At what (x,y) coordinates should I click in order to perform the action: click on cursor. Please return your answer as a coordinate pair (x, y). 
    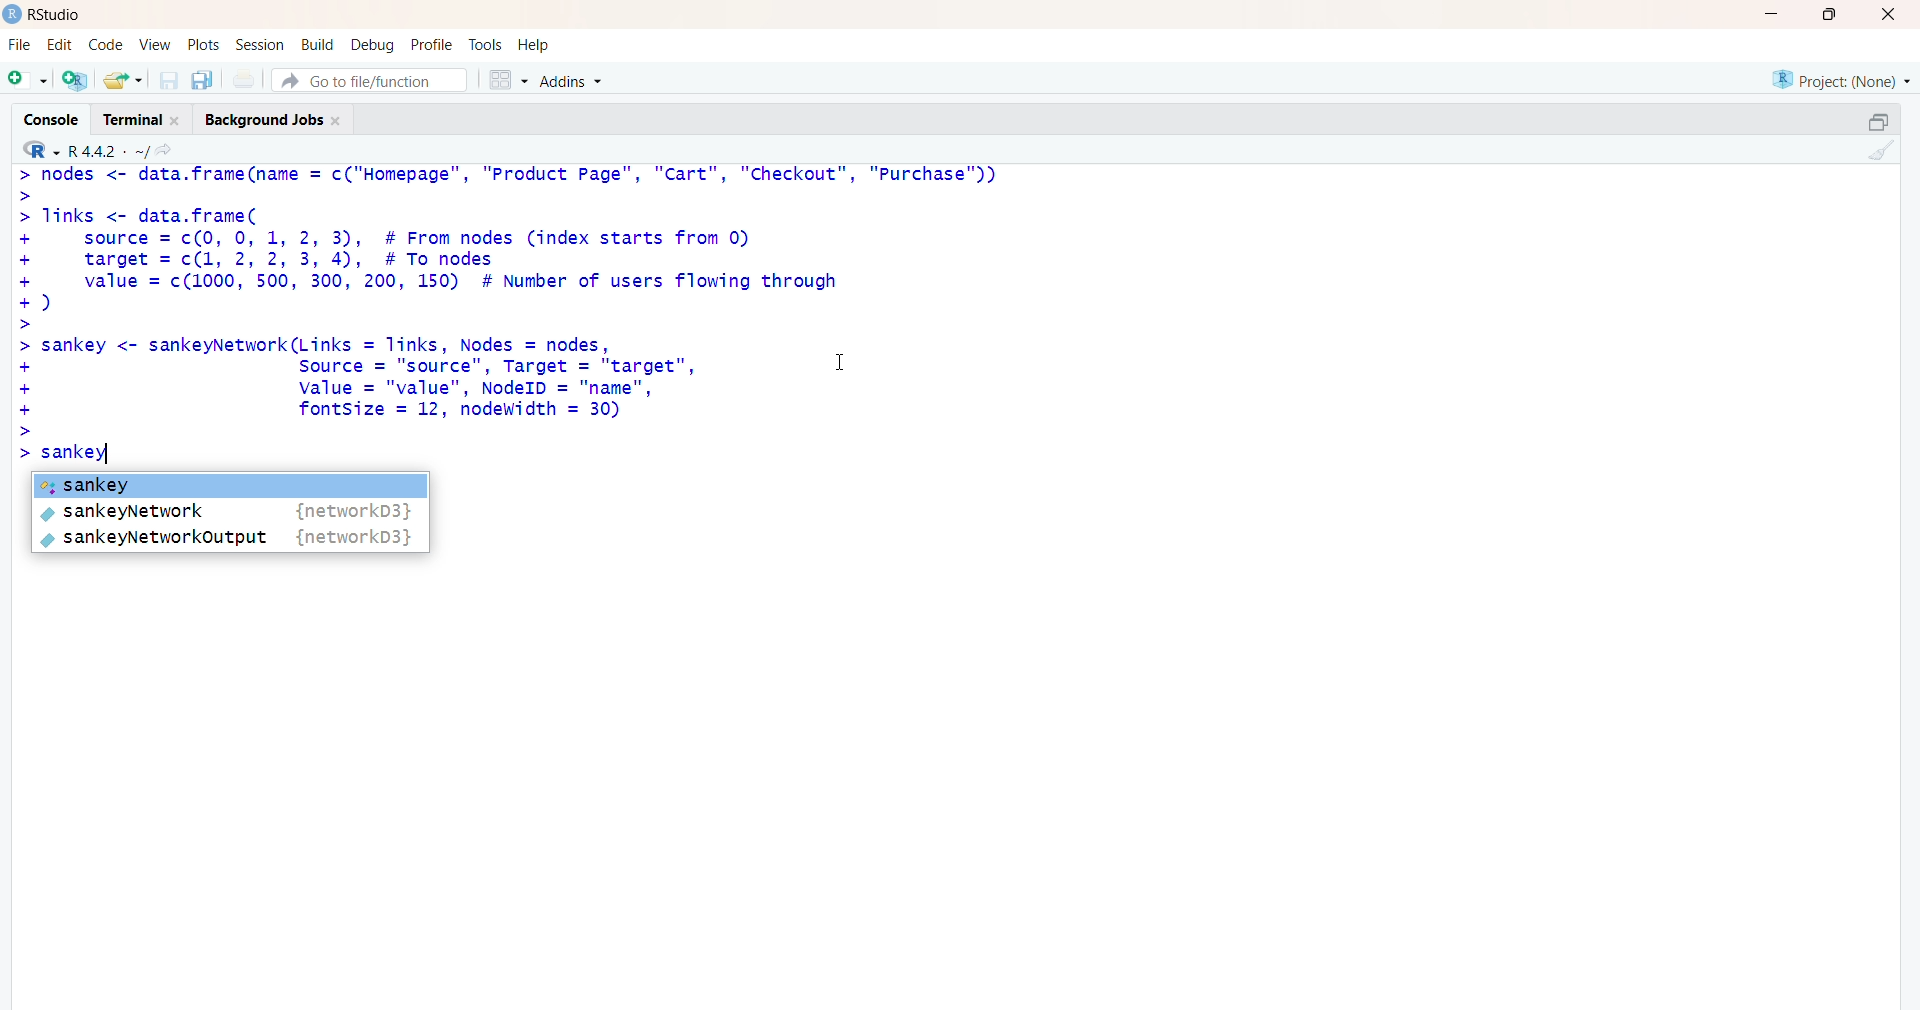
    Looking at the image, I should click on (838, 363).